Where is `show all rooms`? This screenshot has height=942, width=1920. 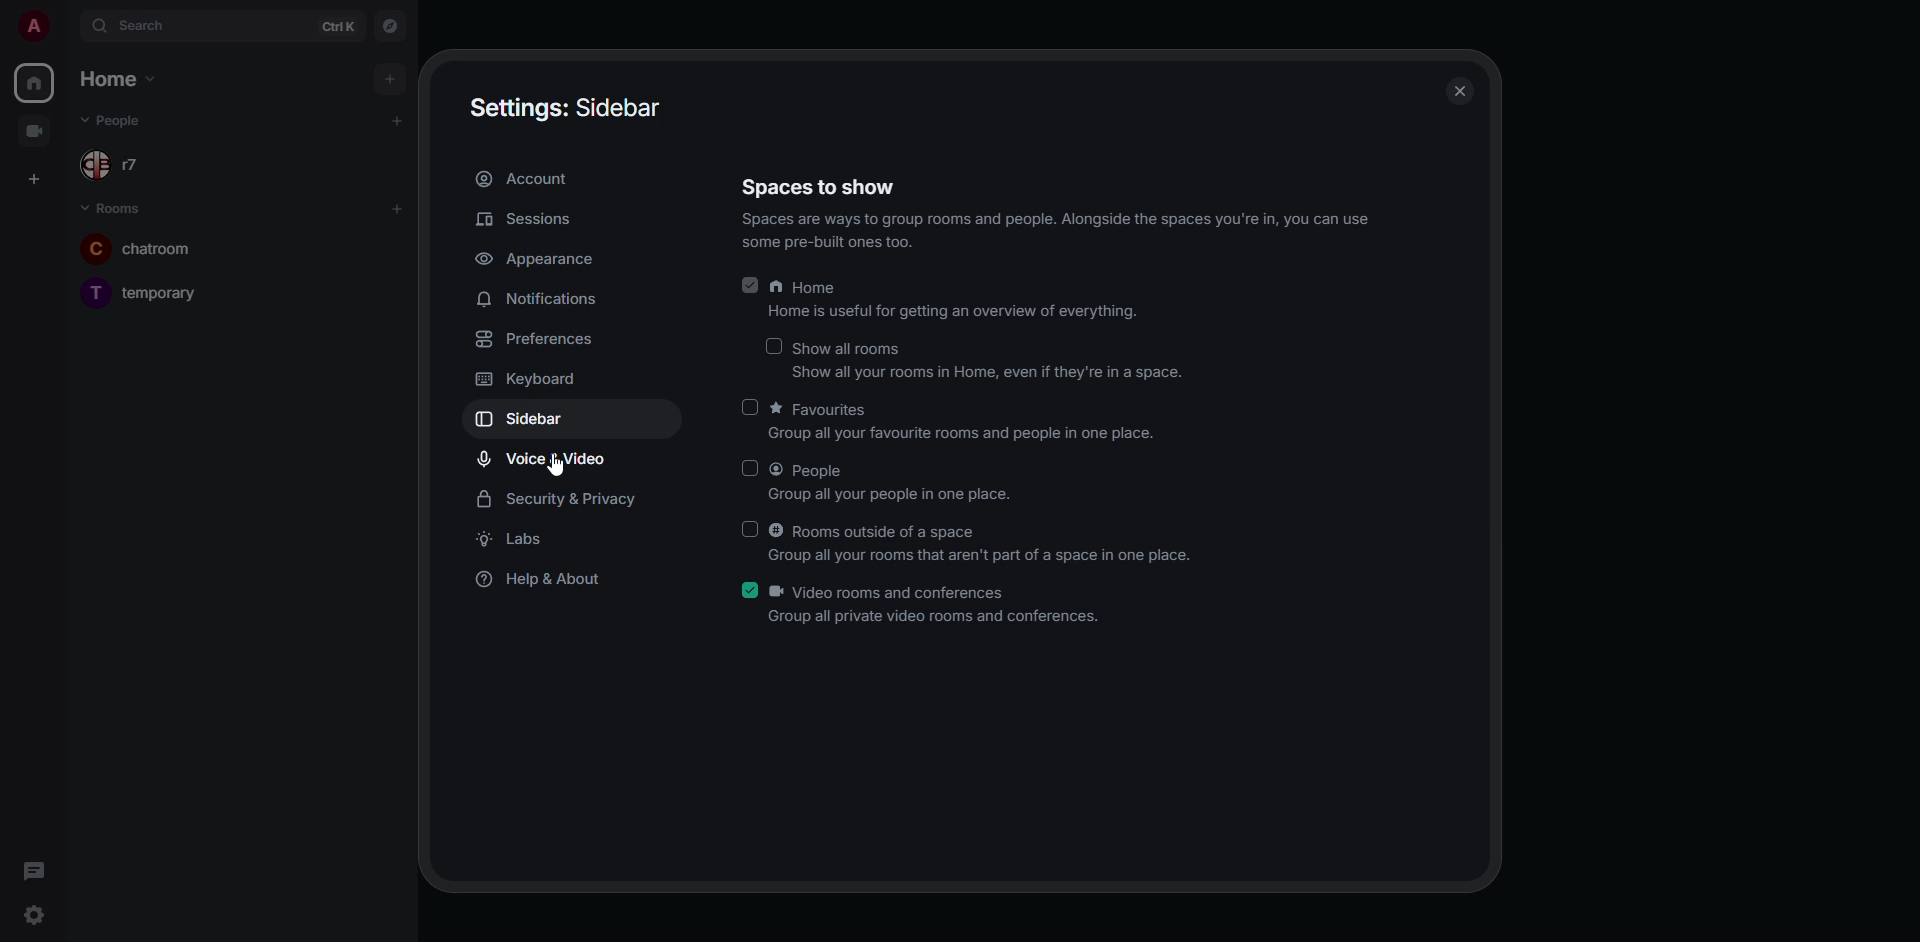
show all rooms is located at coordinates (990, 363).